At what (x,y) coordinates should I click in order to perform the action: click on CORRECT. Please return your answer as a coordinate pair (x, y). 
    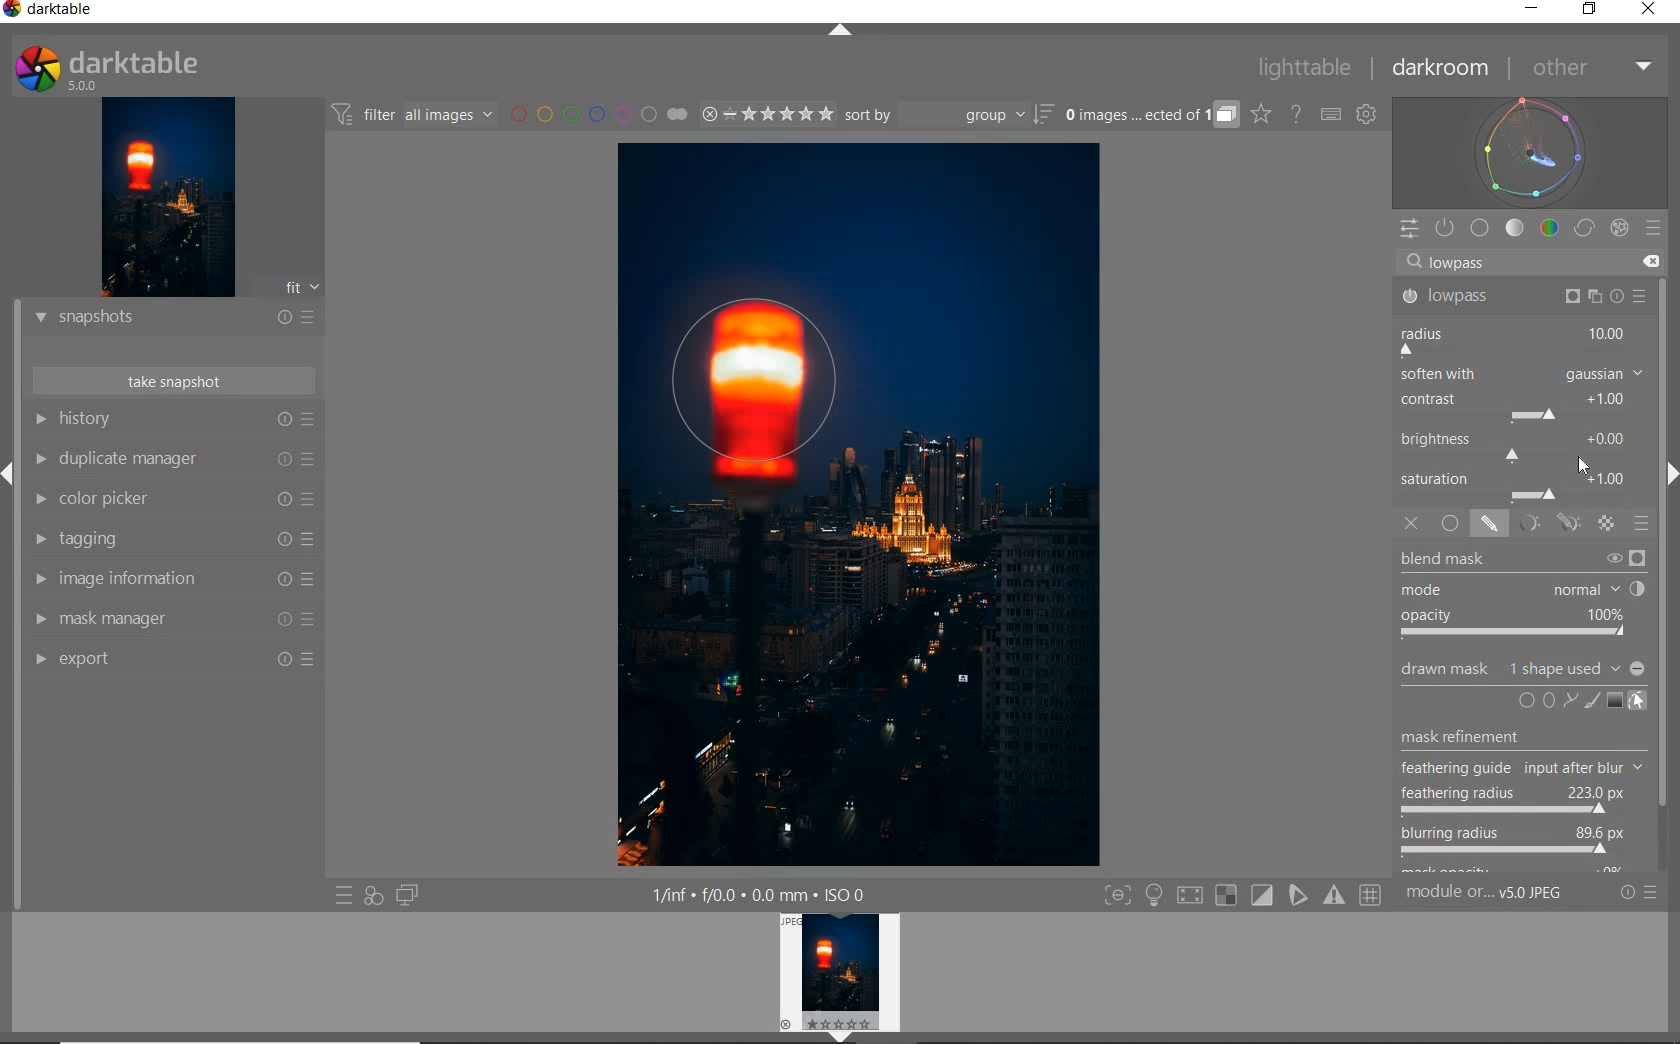
    Looking at the image, I should click on (1584, 228).